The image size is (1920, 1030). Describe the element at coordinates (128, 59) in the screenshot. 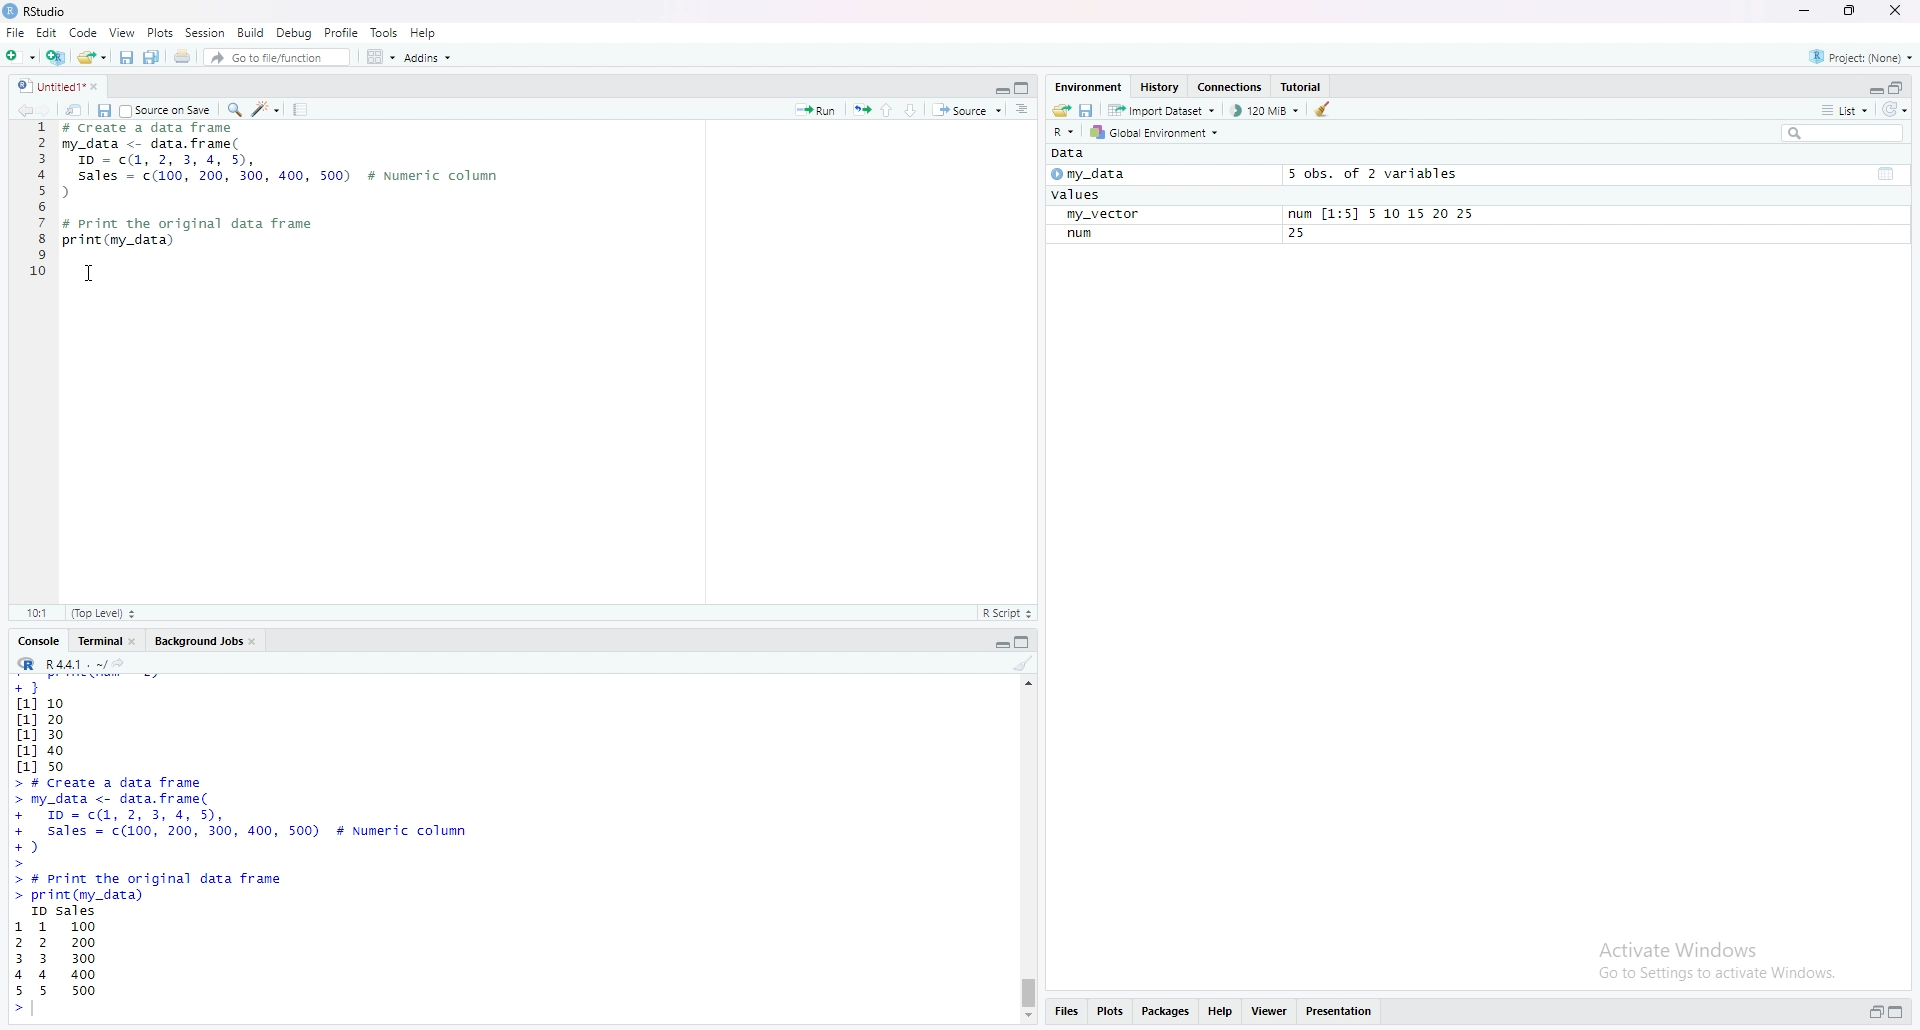

I see `save current document` at that location.